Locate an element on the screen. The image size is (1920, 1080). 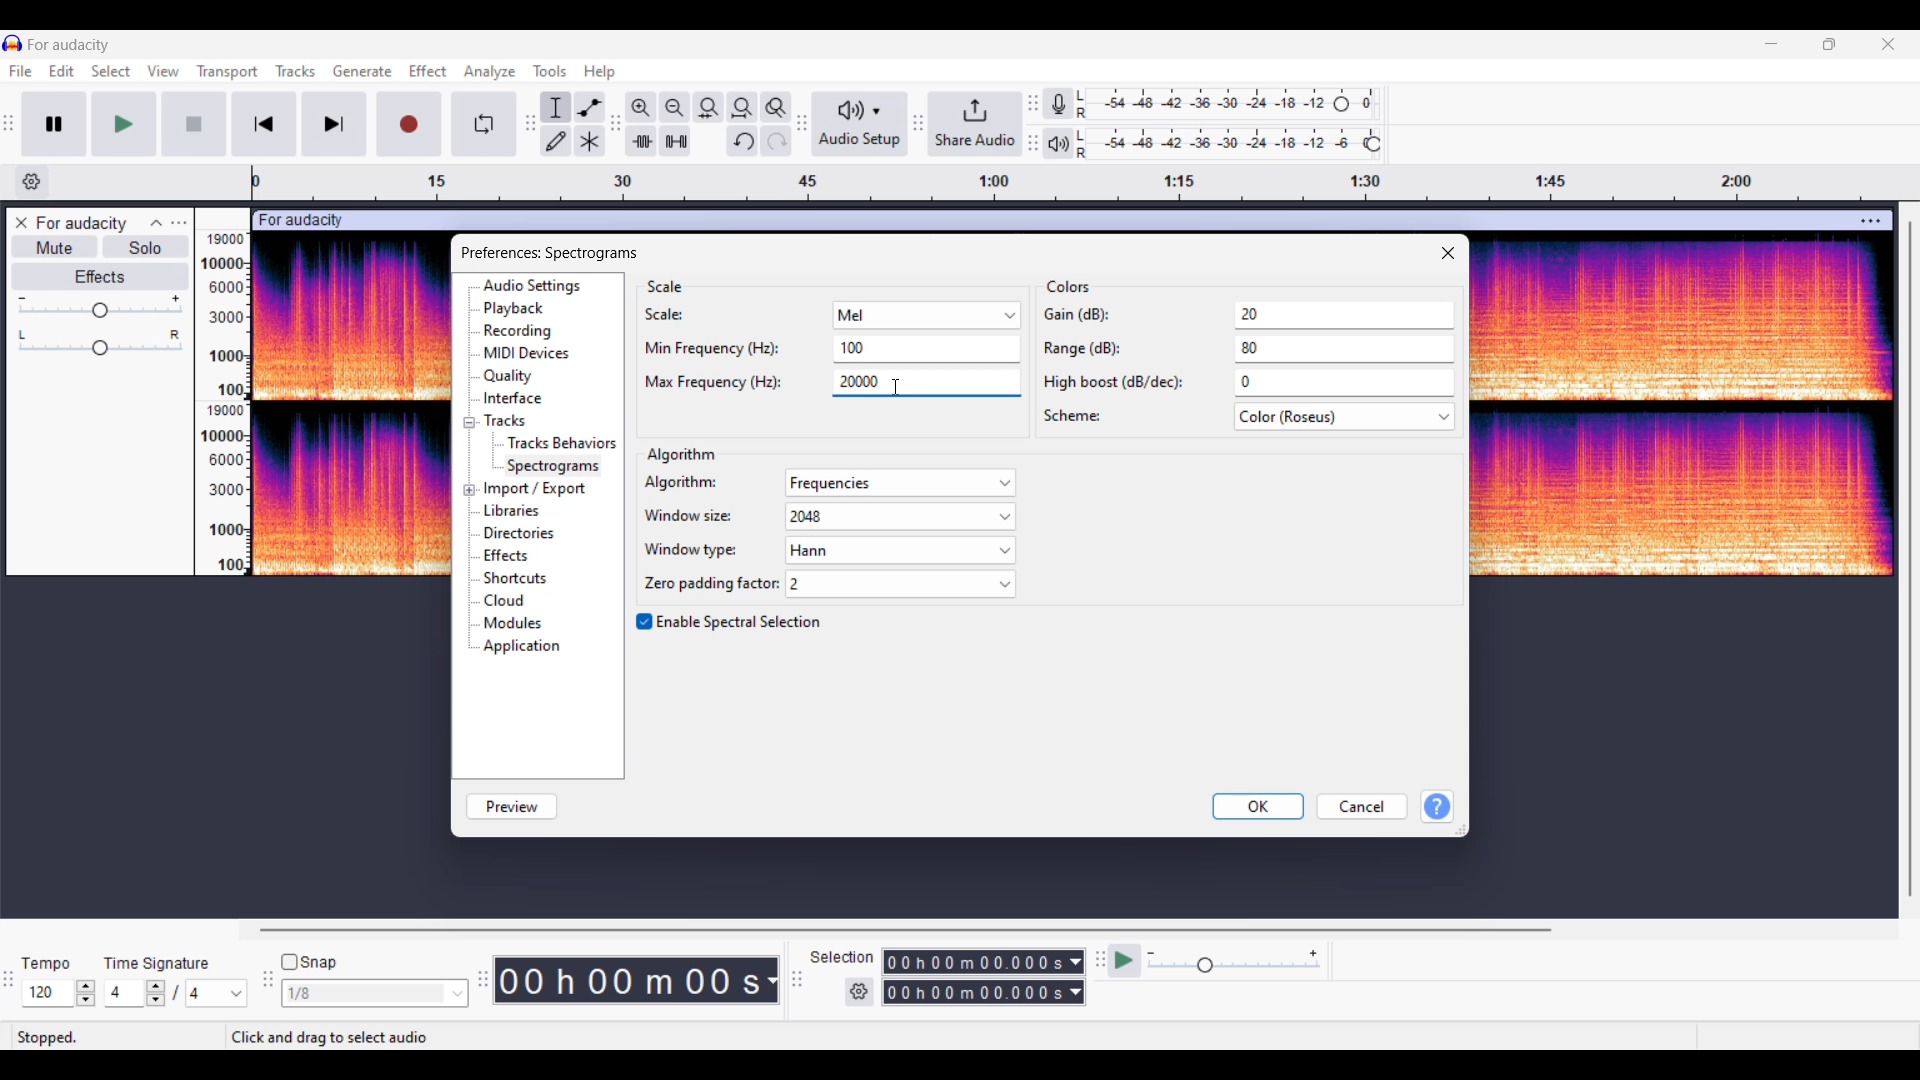
Draw tool is located at coordinates (556, 141).